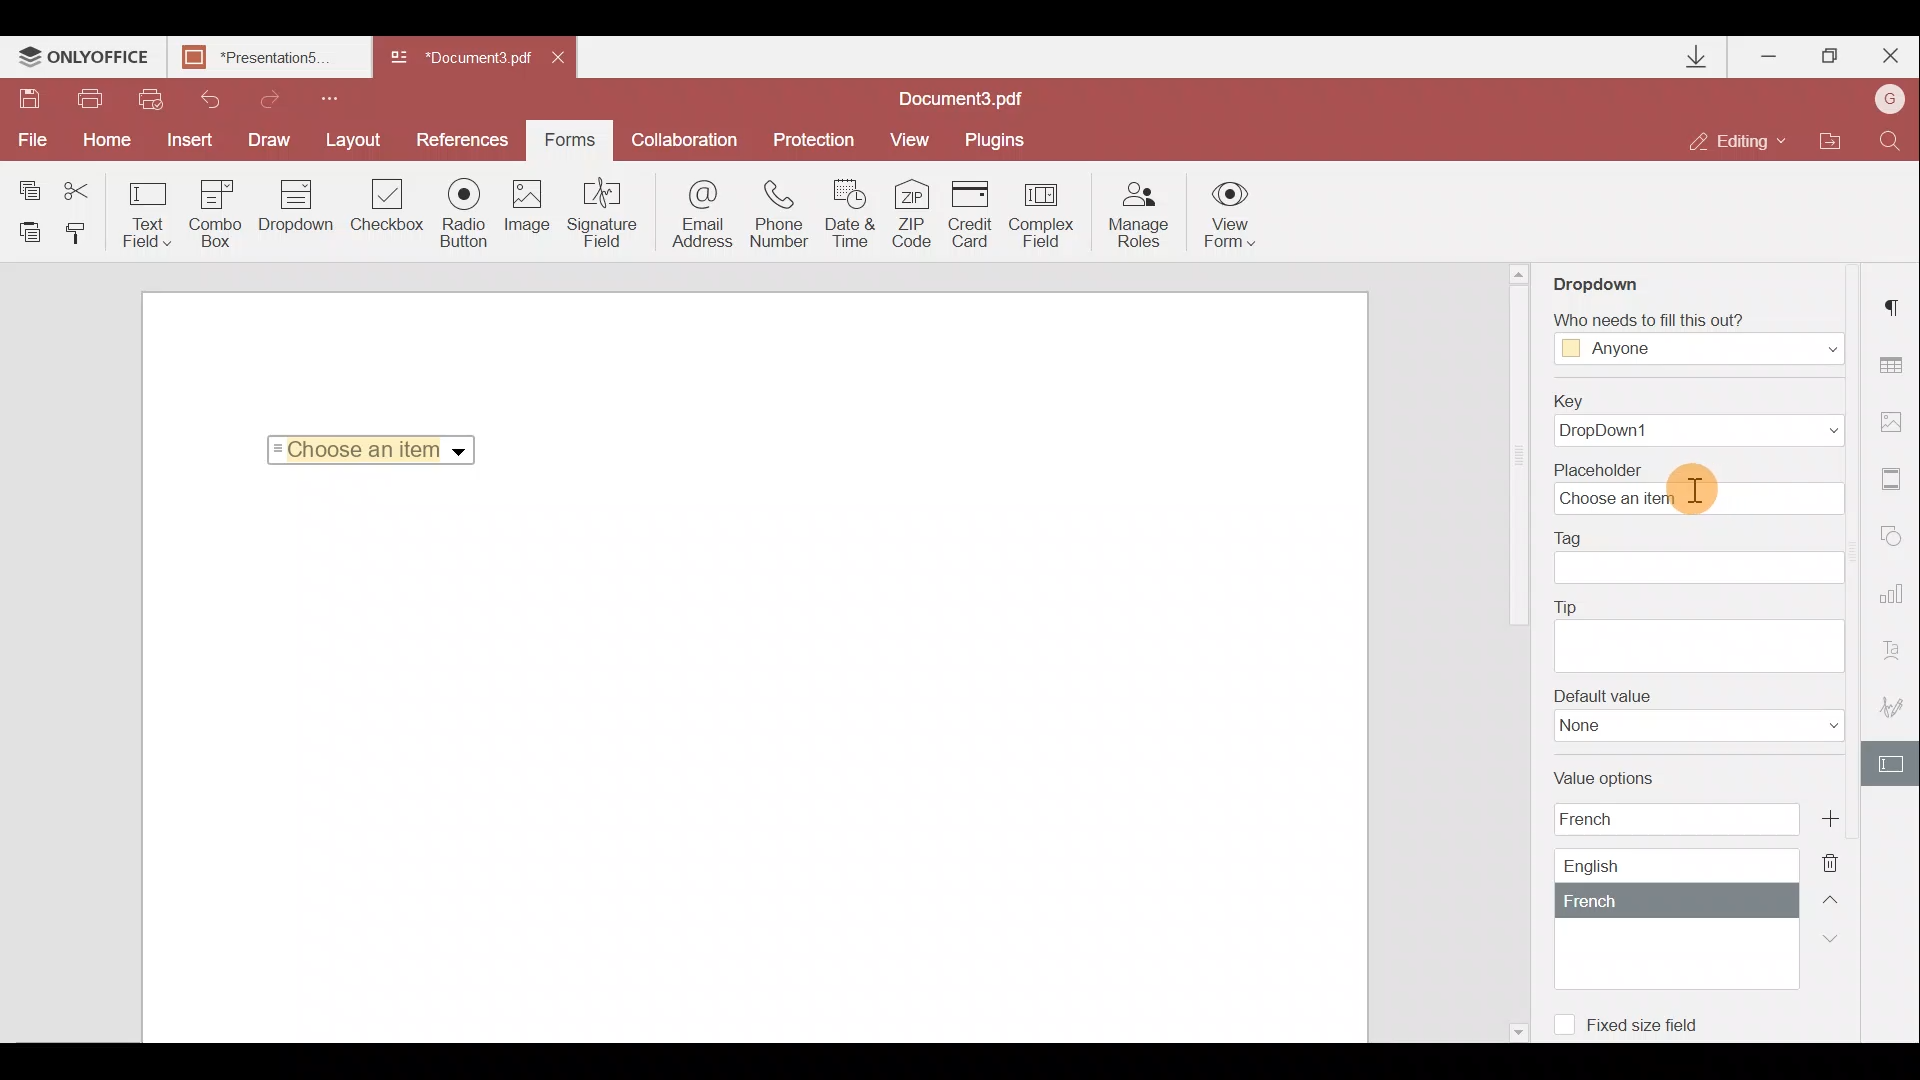  What do you see at coordinates (811, 138) in the screenshot?
I see `Protection` at bounding box center [811, 138].